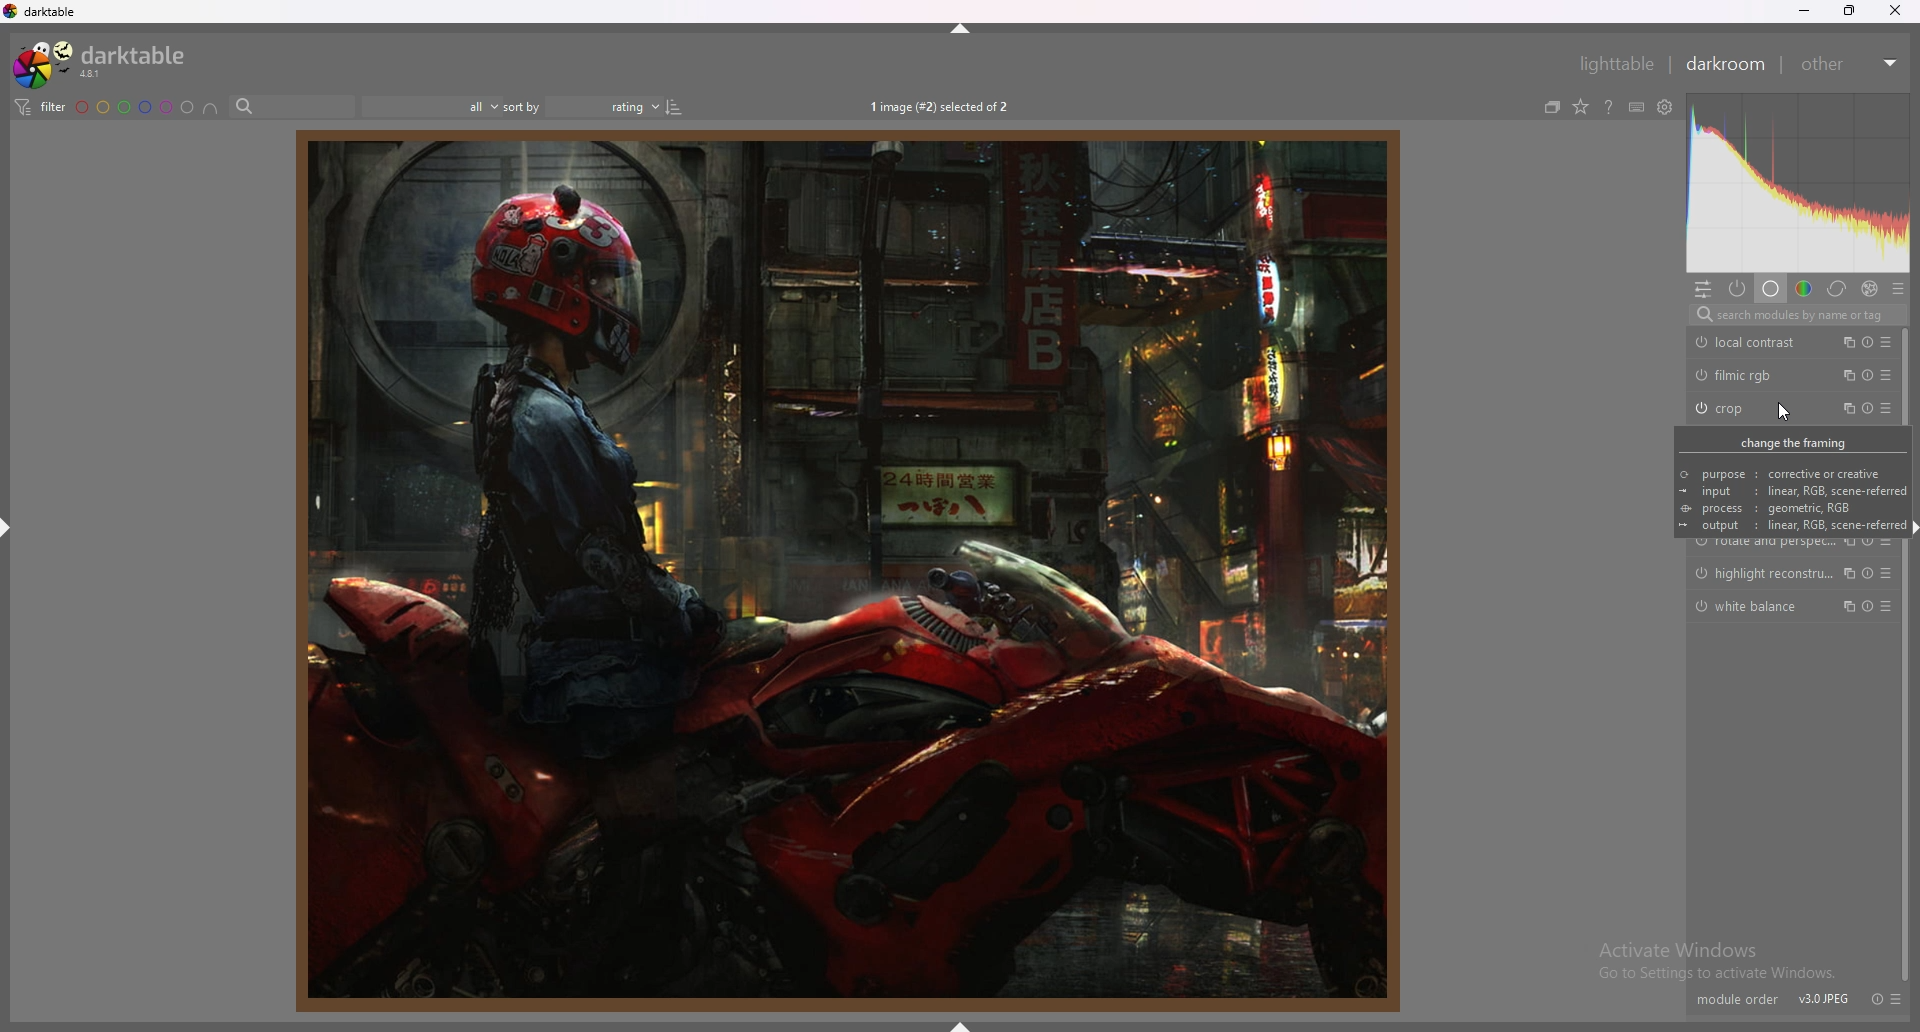 The height and width of the screenshot is (1032, 1920). What do you see at coordinates (1897, 999) in the screenshot?
I see `presets` at bounding box center [1897, 999].